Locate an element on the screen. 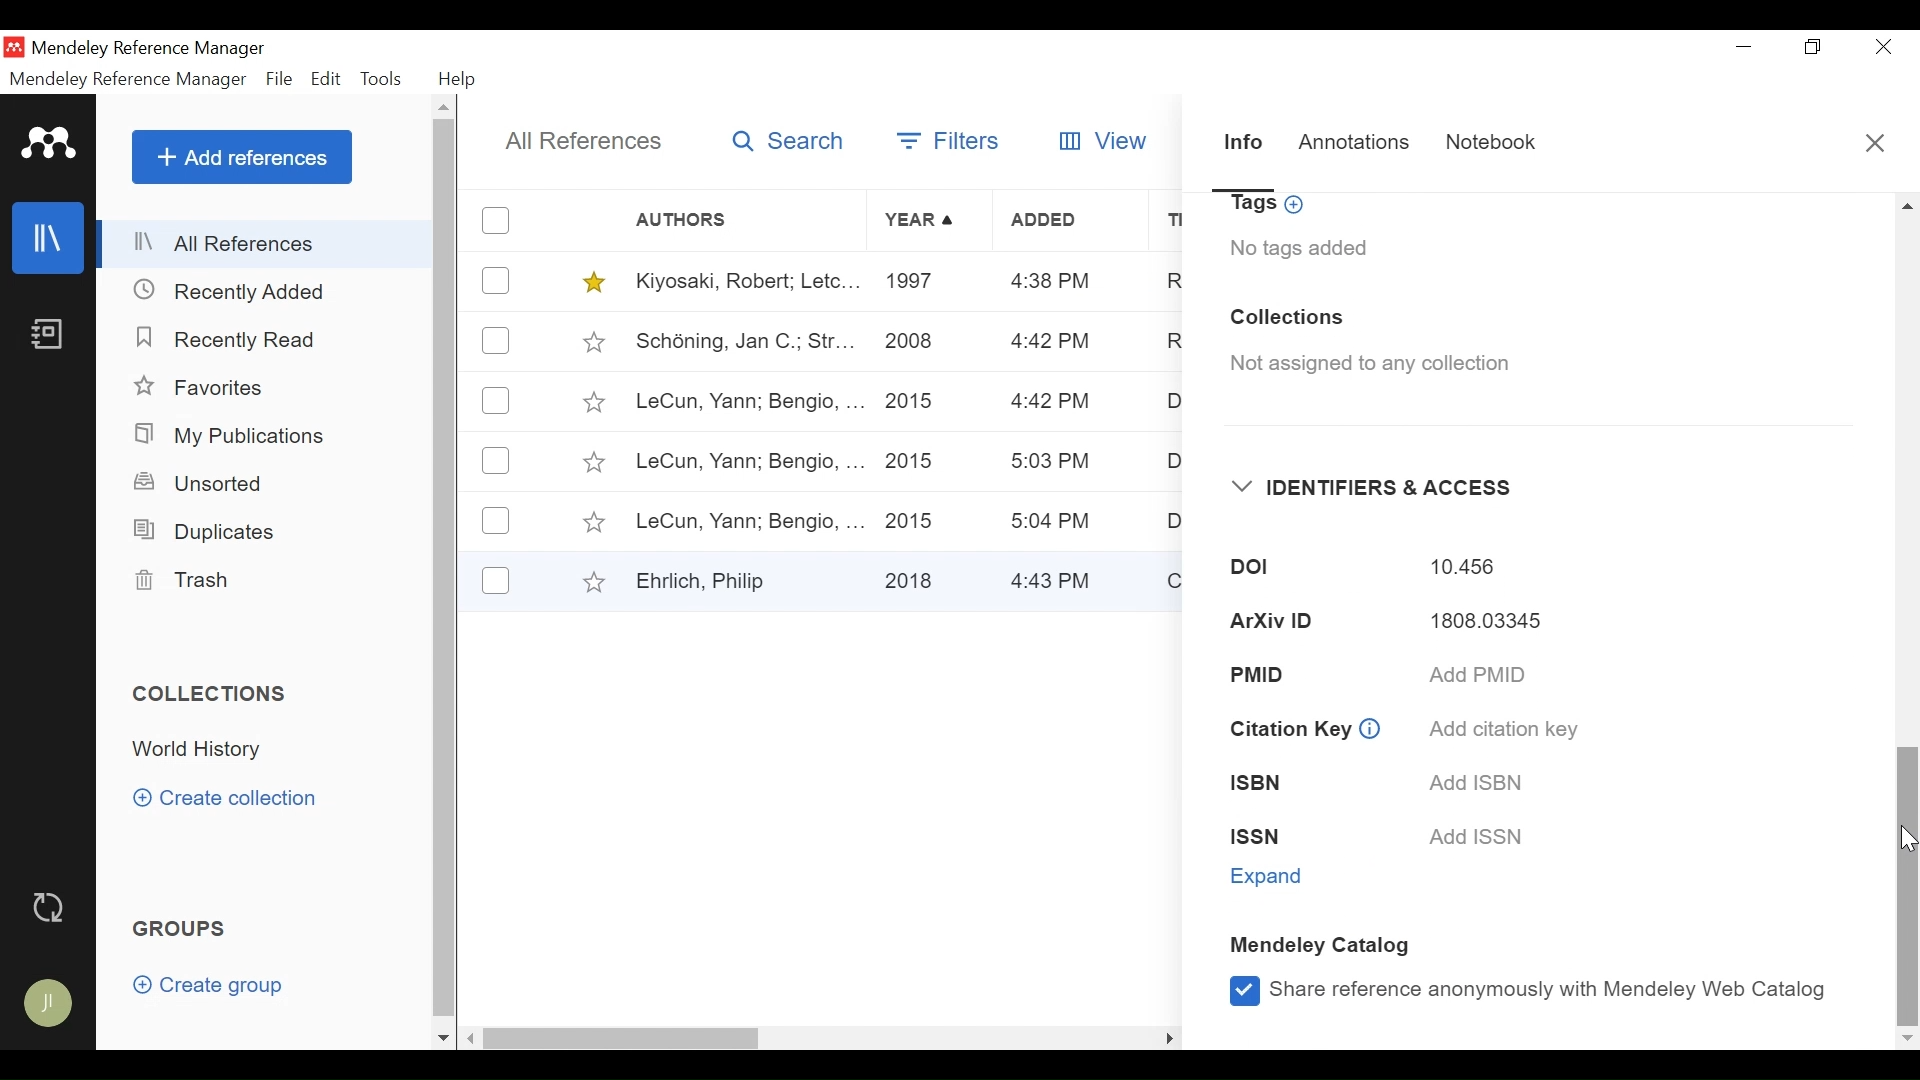 This screenshot has height=1080, width=1920. 4:43 PM is located at coordinates (1058, 579).